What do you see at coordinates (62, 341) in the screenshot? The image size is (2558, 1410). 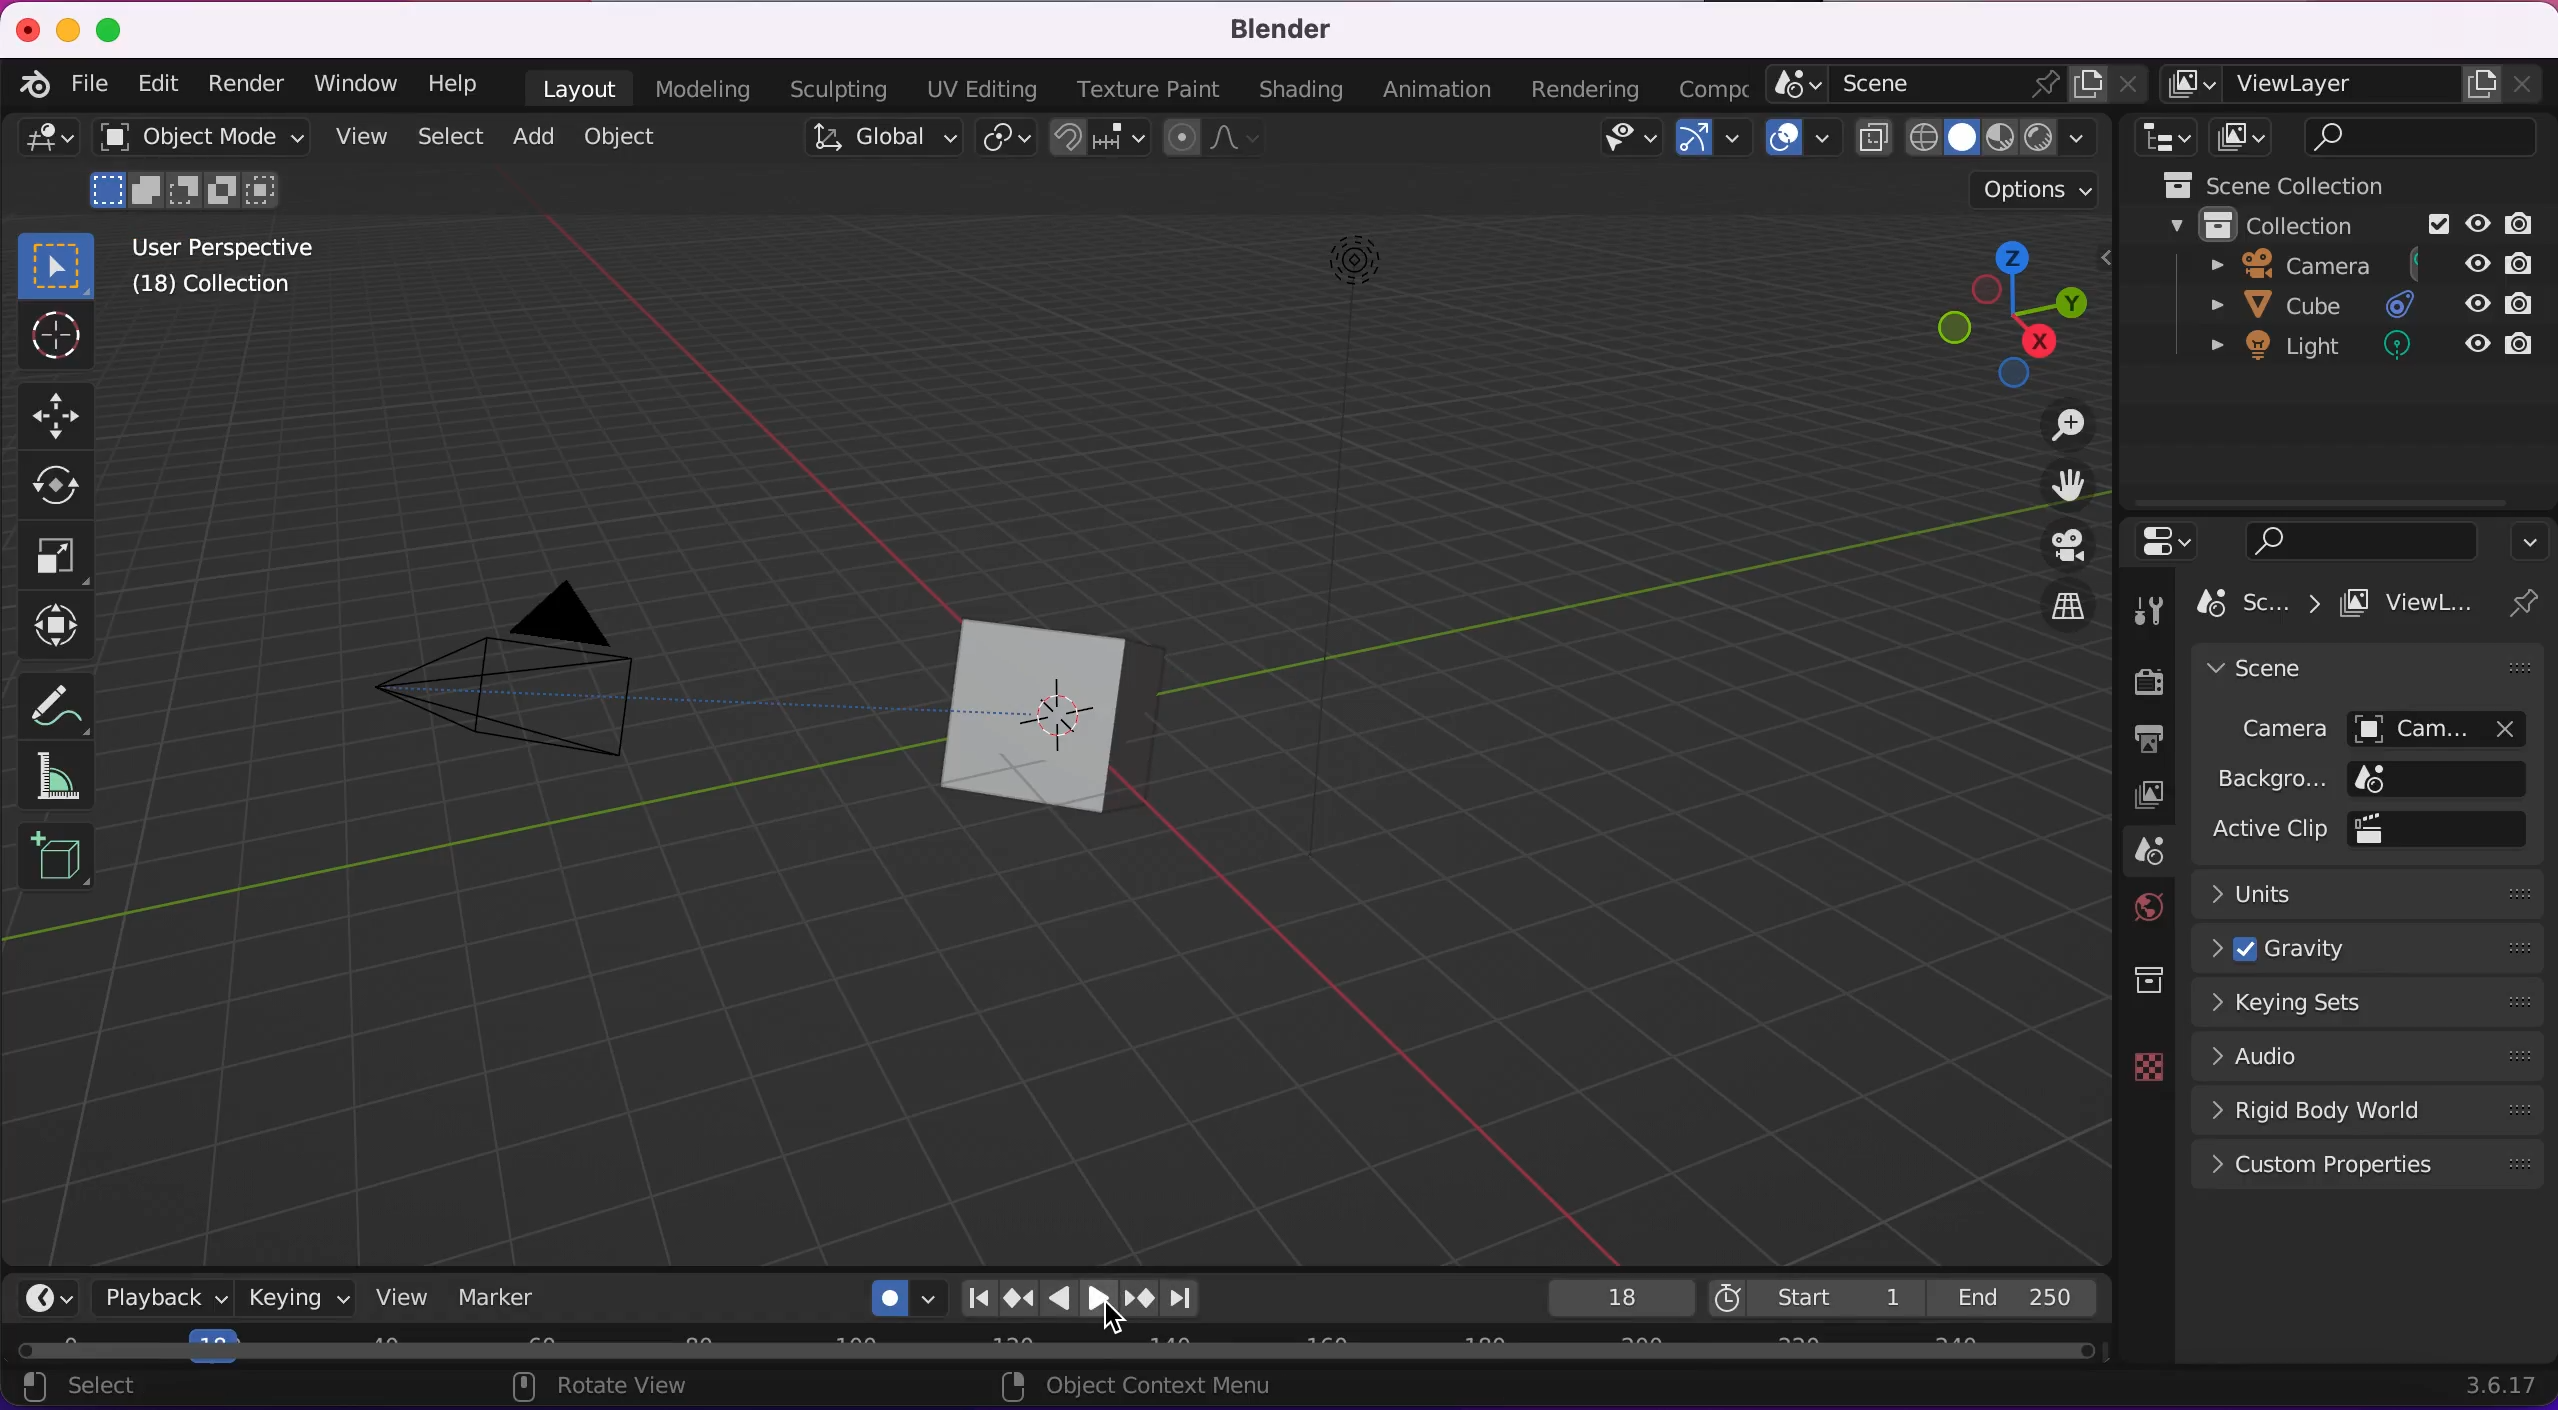 I see `cursor` at bounding box center [62, 341].